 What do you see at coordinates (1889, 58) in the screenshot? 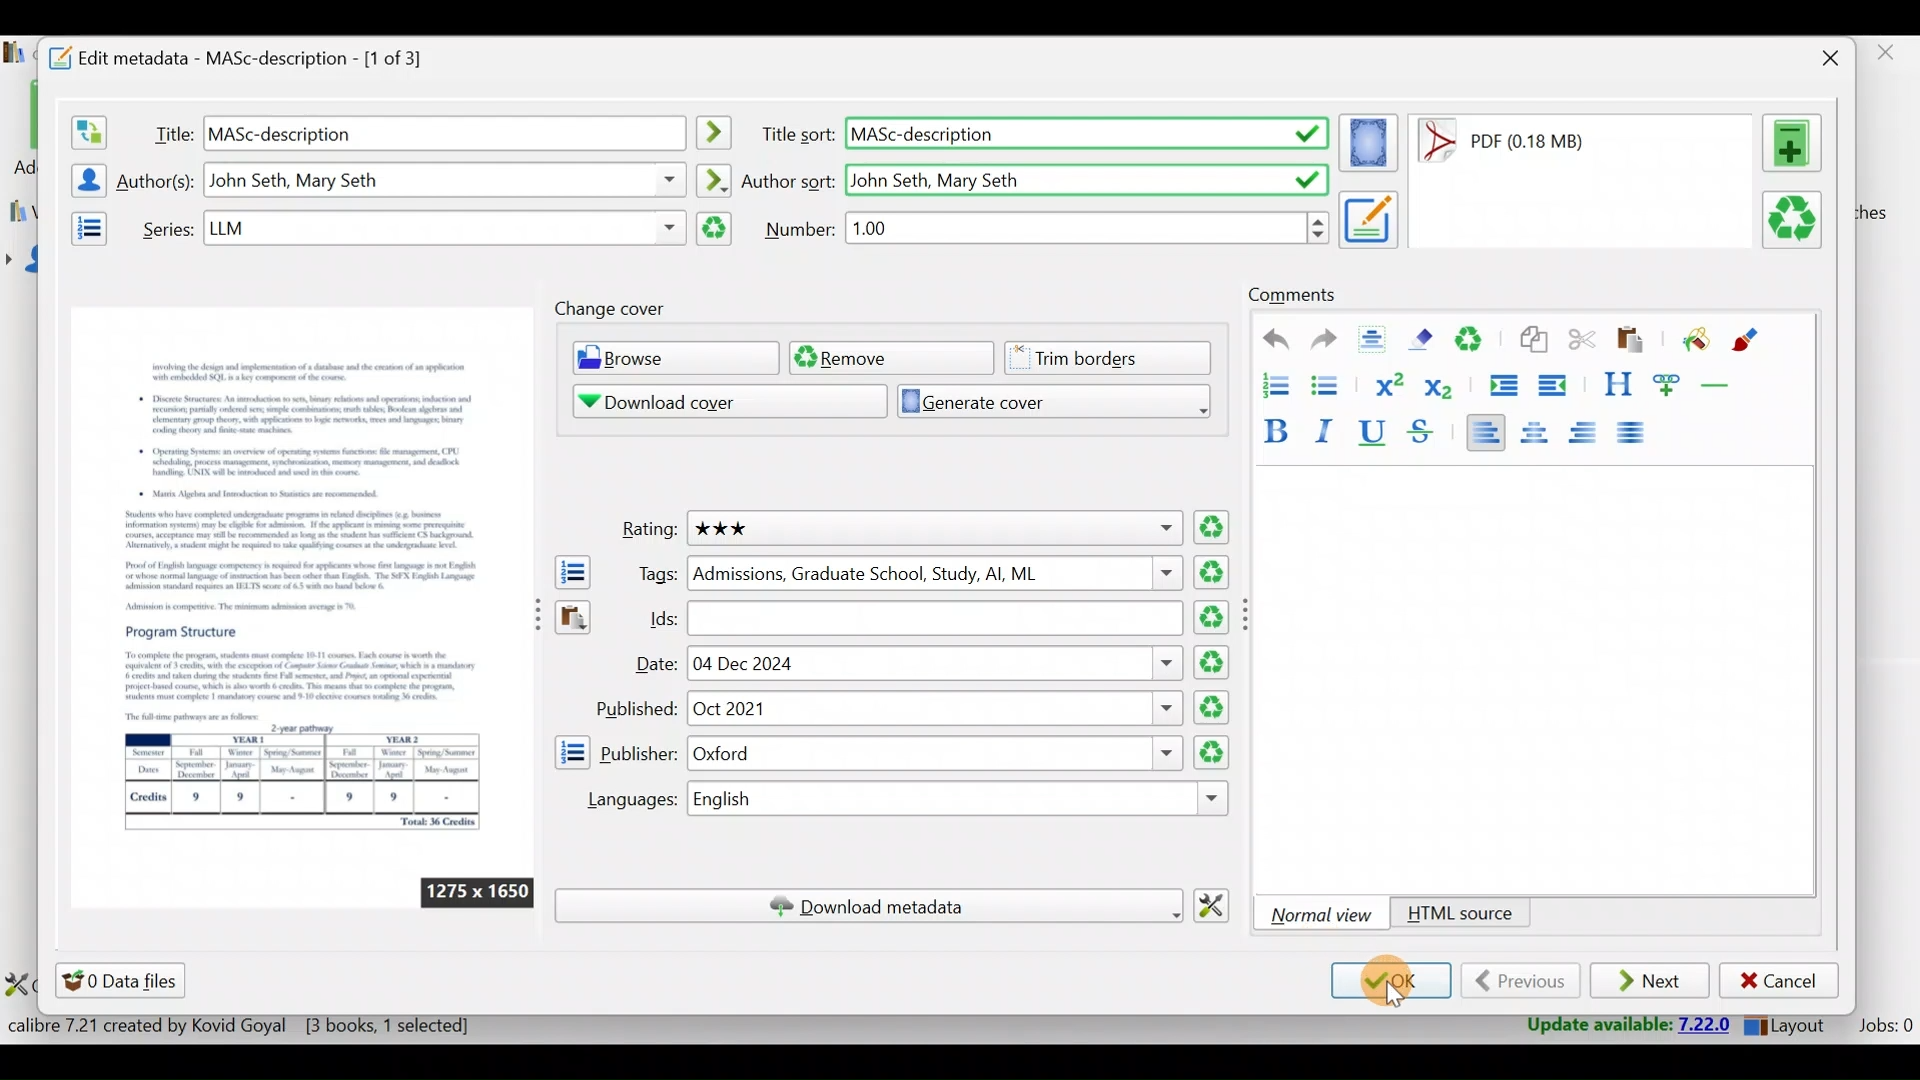
I see ` Close` at bounding box center [1889, 58].